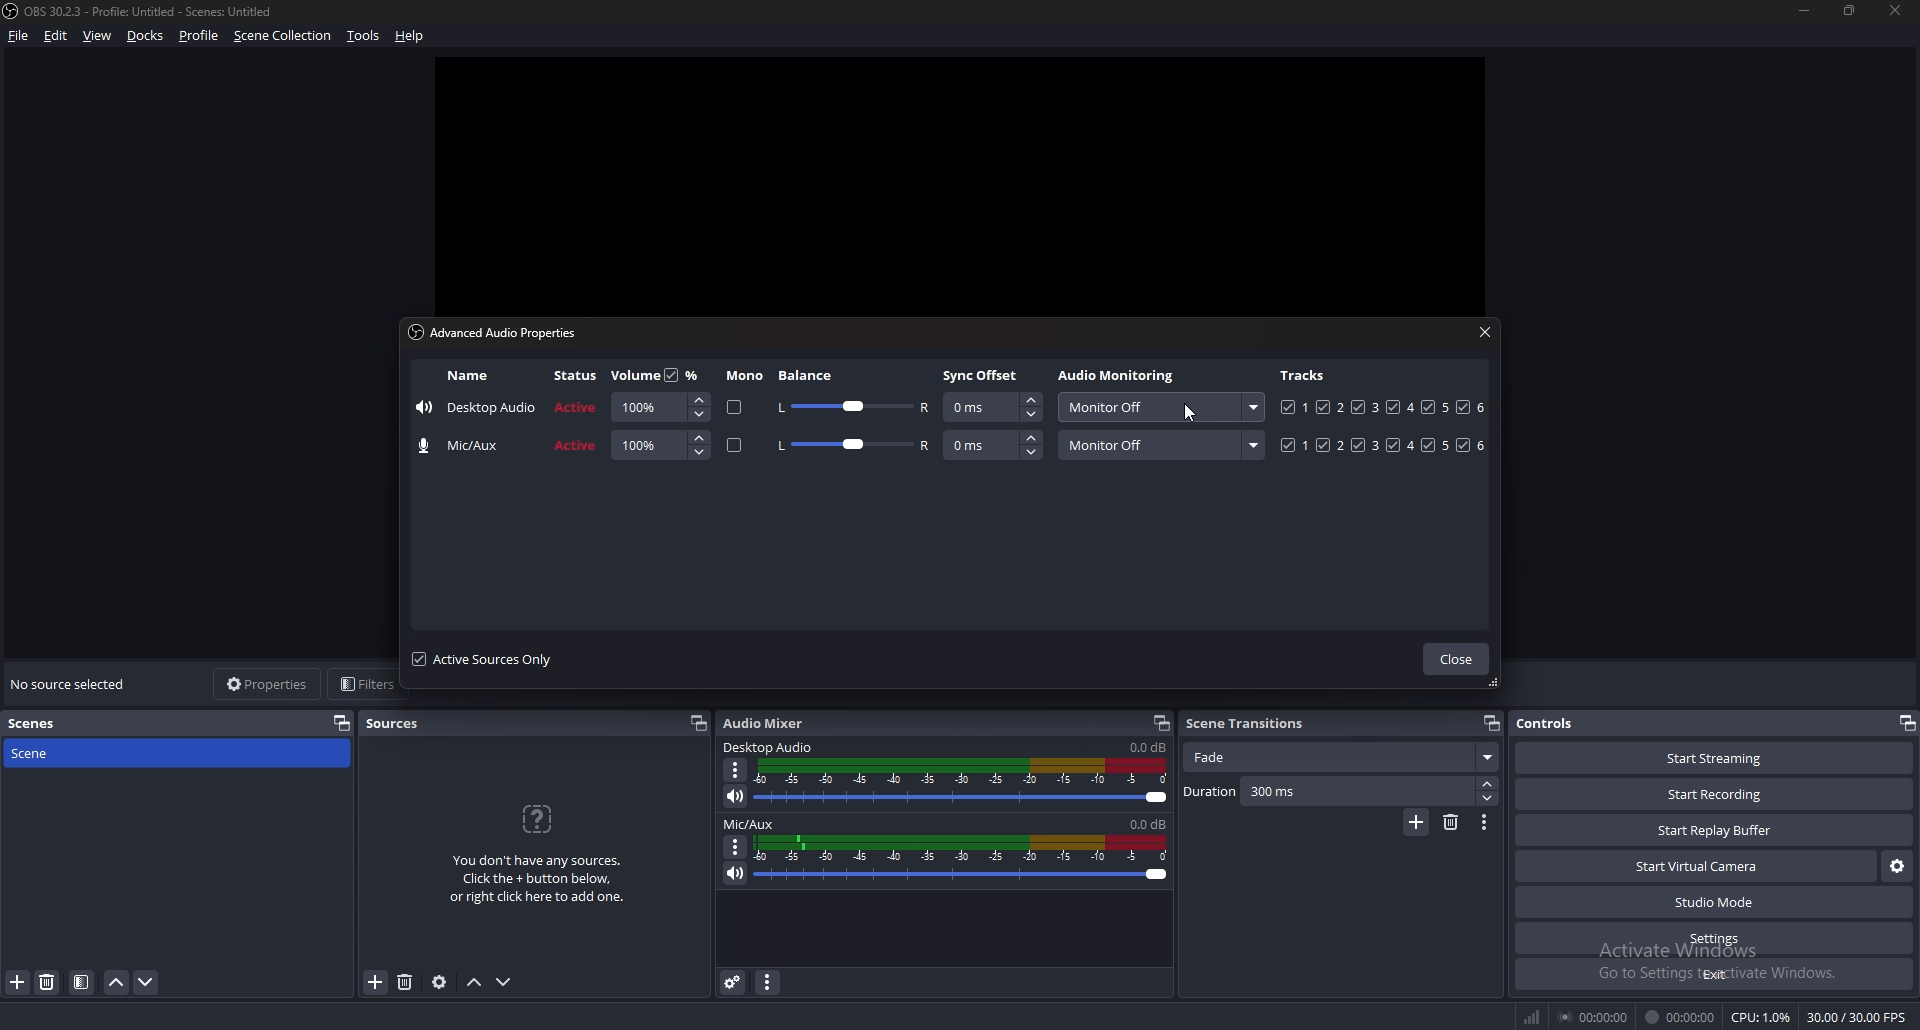 The width and height of the screenshot is (1920, 1030). I want to click on increase duration, so click(1487, 783).